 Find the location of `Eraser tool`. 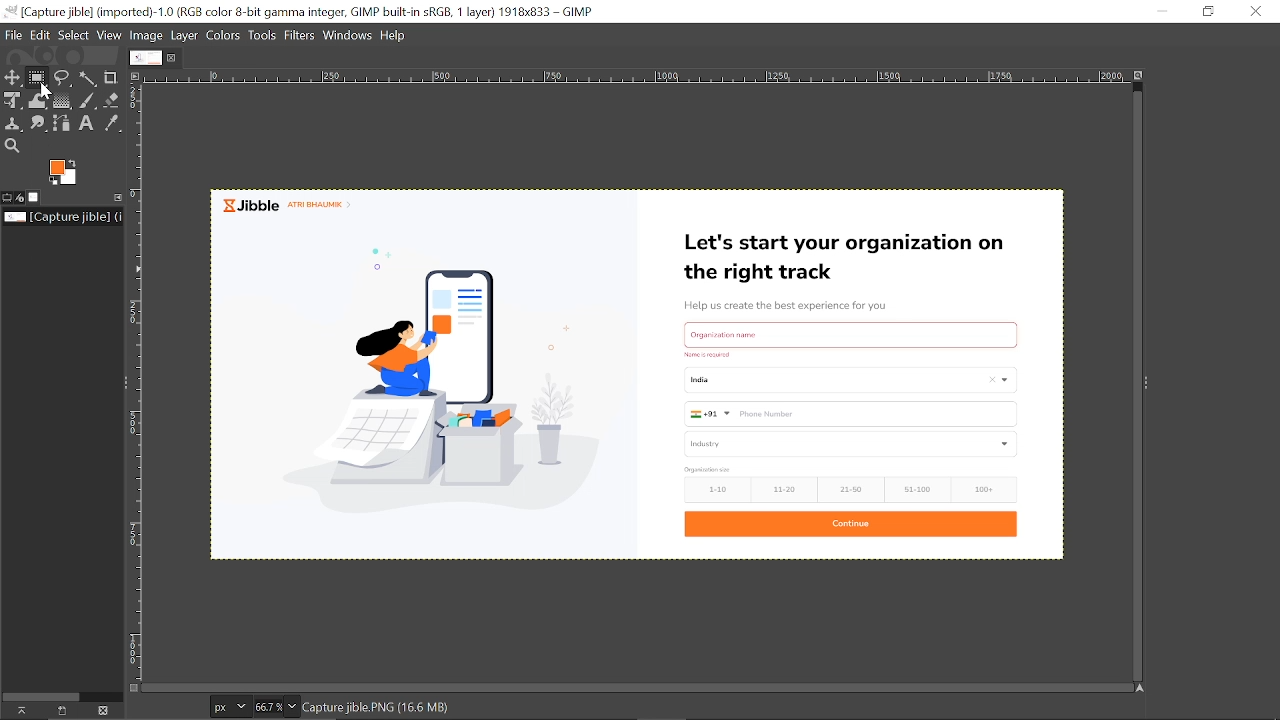

Eraser tool is located at coordinates (114, 100).